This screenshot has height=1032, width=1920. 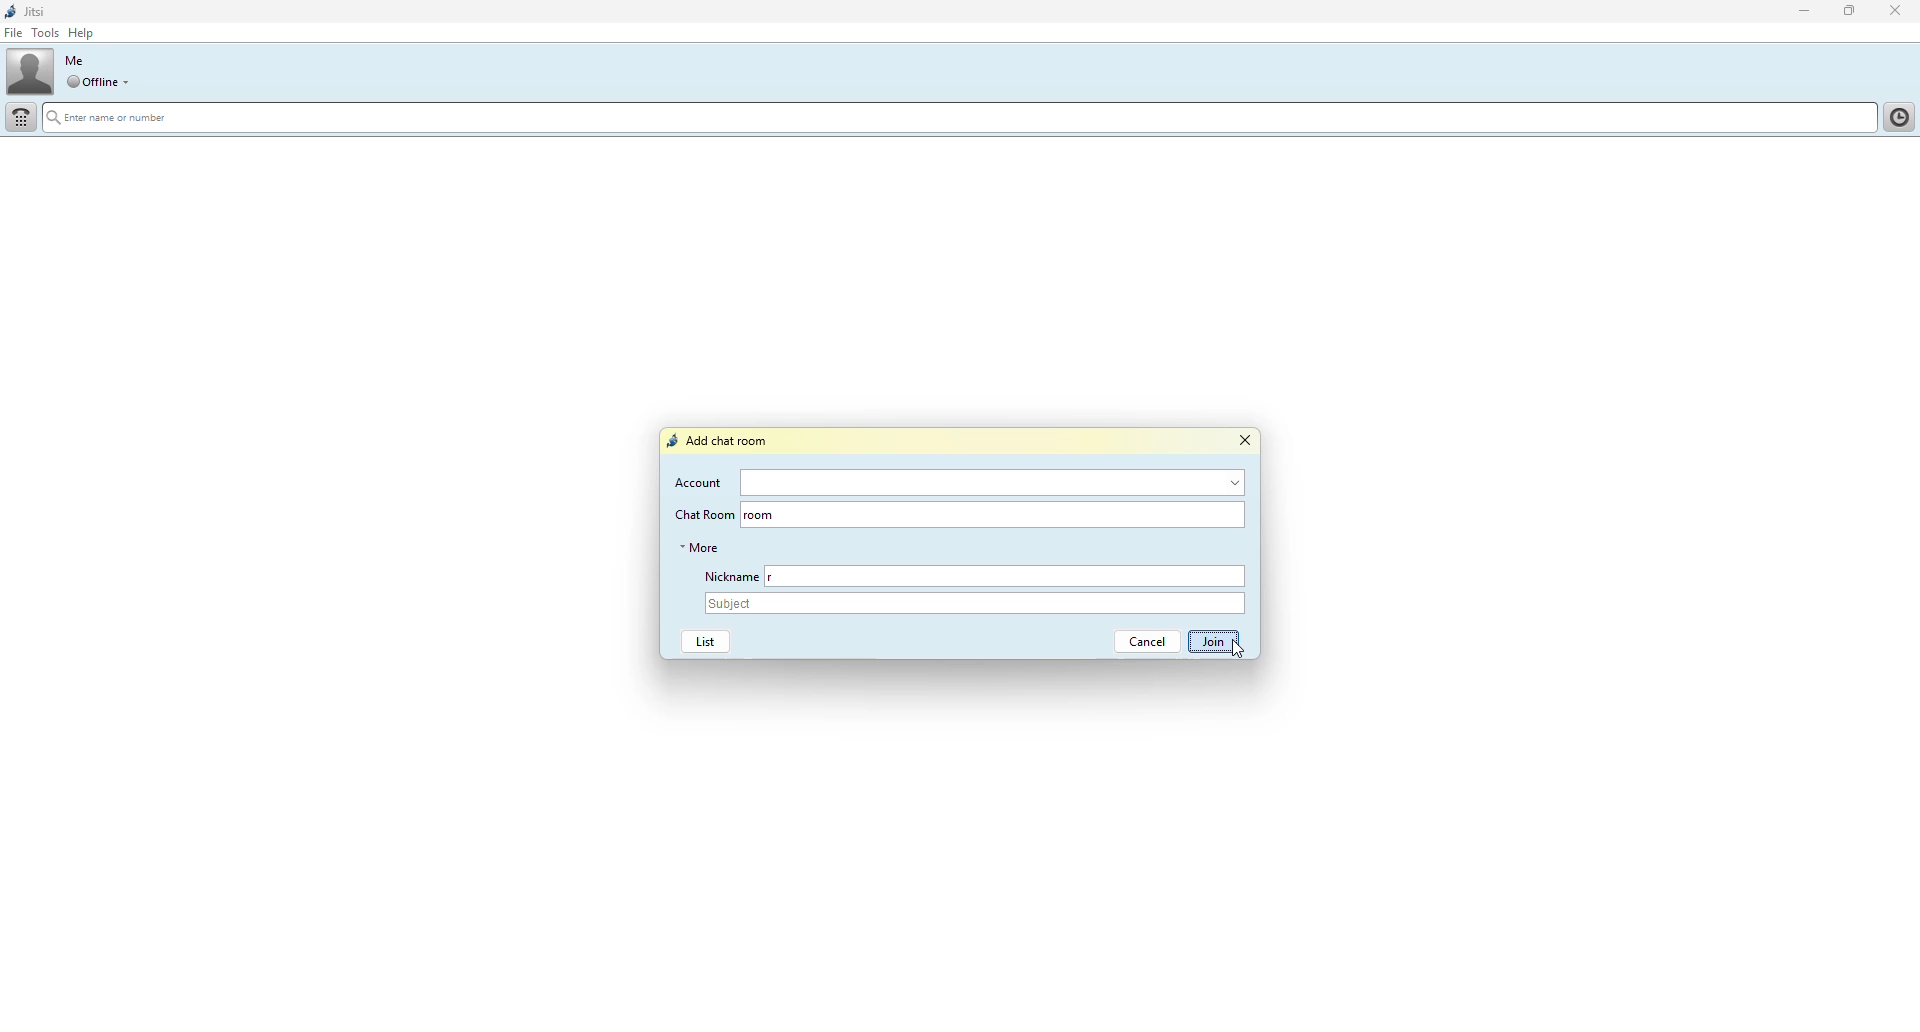 I want to click on search name, so click(x=955, y=116).